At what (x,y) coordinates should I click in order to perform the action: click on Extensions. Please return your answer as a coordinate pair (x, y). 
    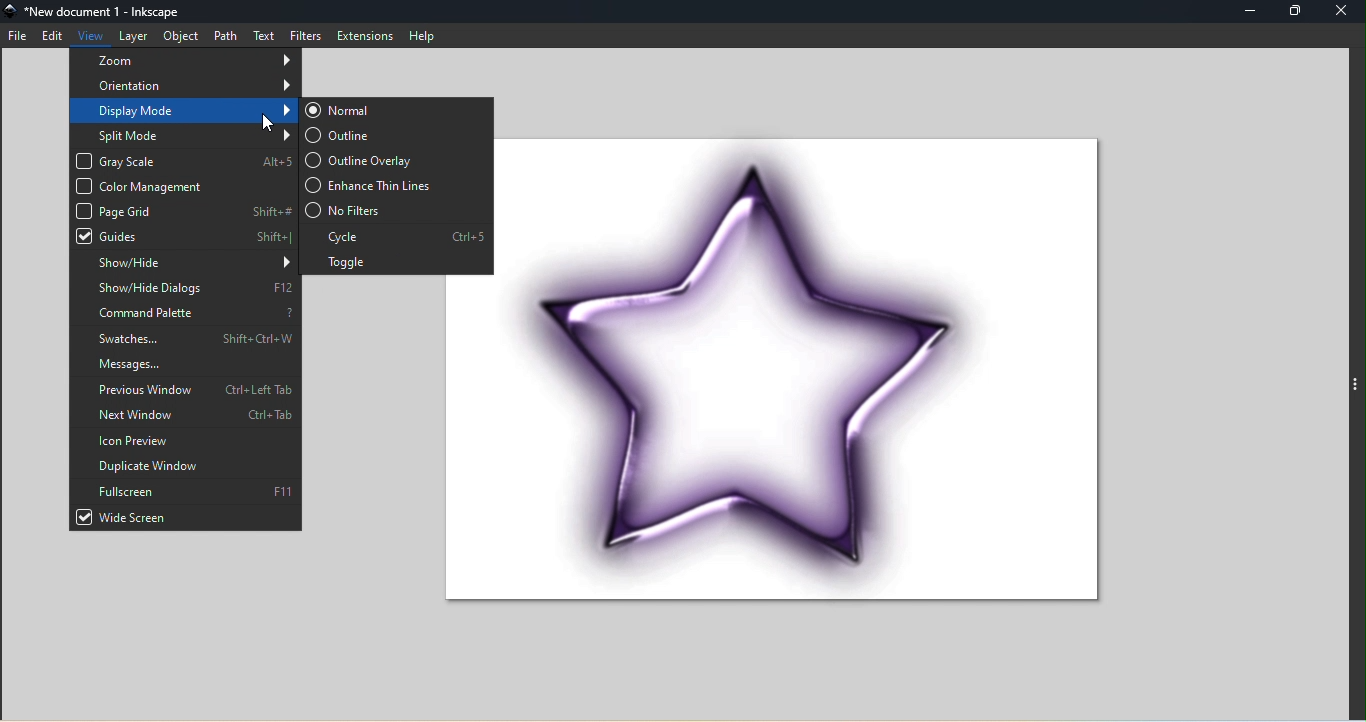
    Looking at the image, I should click on (365, 34).